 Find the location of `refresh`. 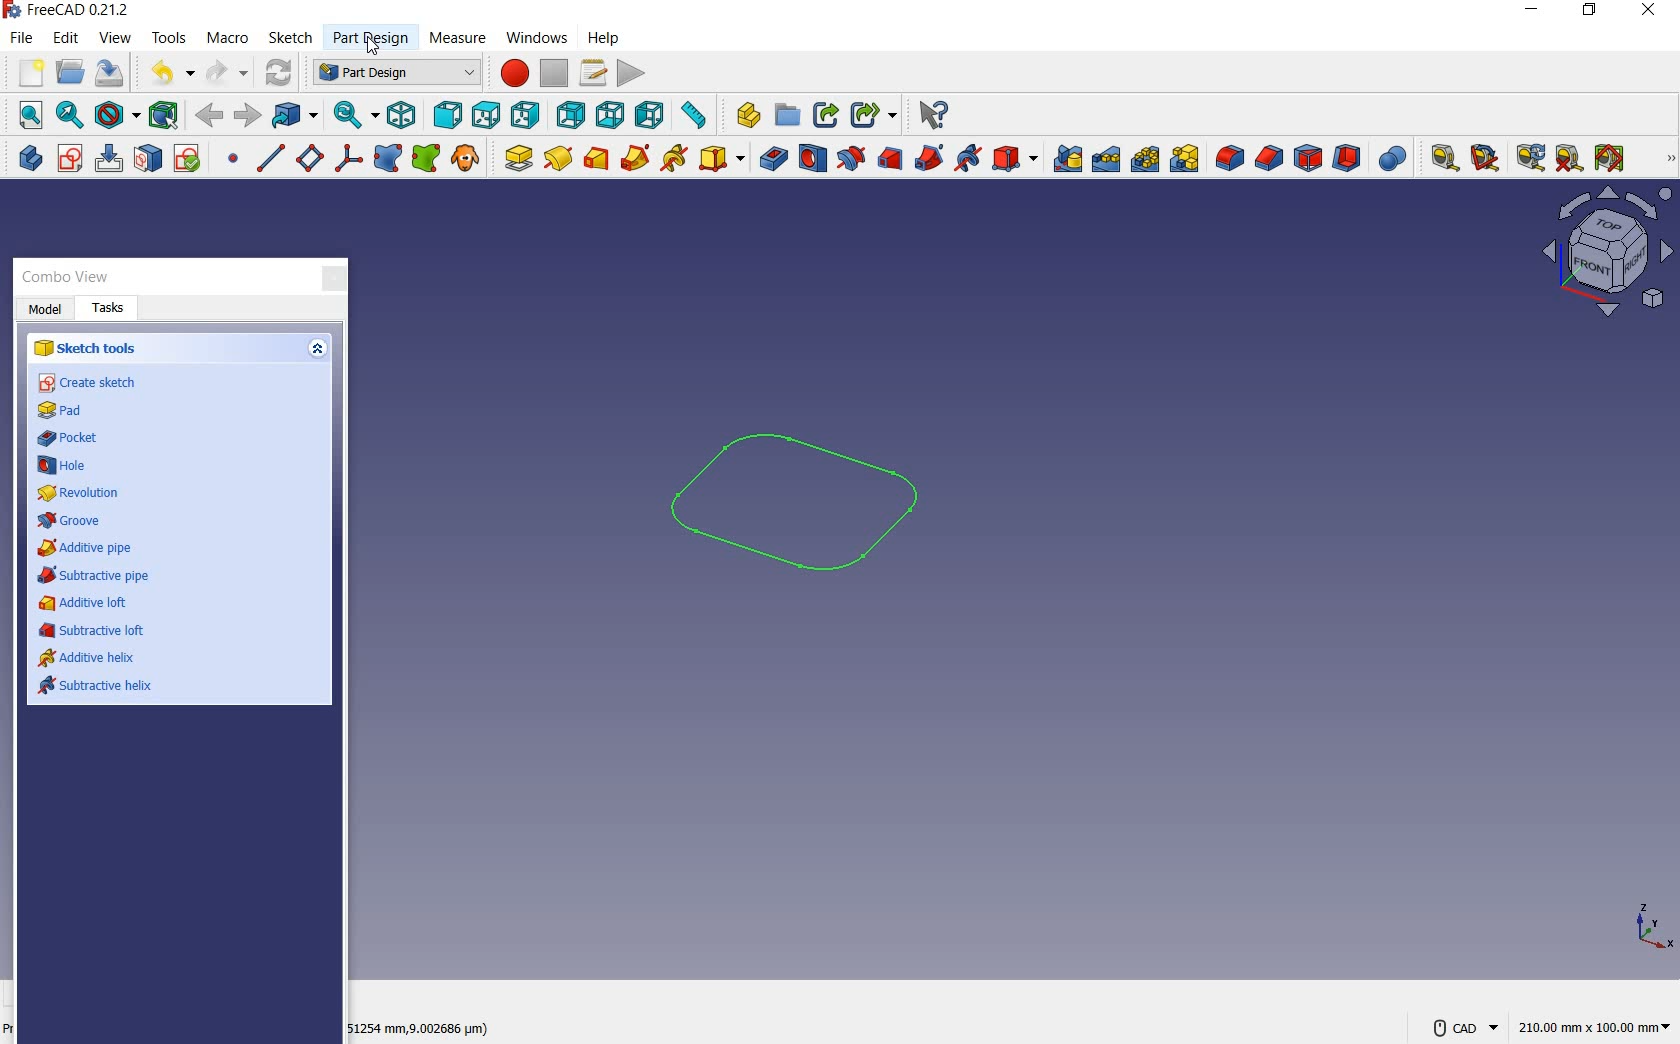

refresh is located at coordinates (279, 71).